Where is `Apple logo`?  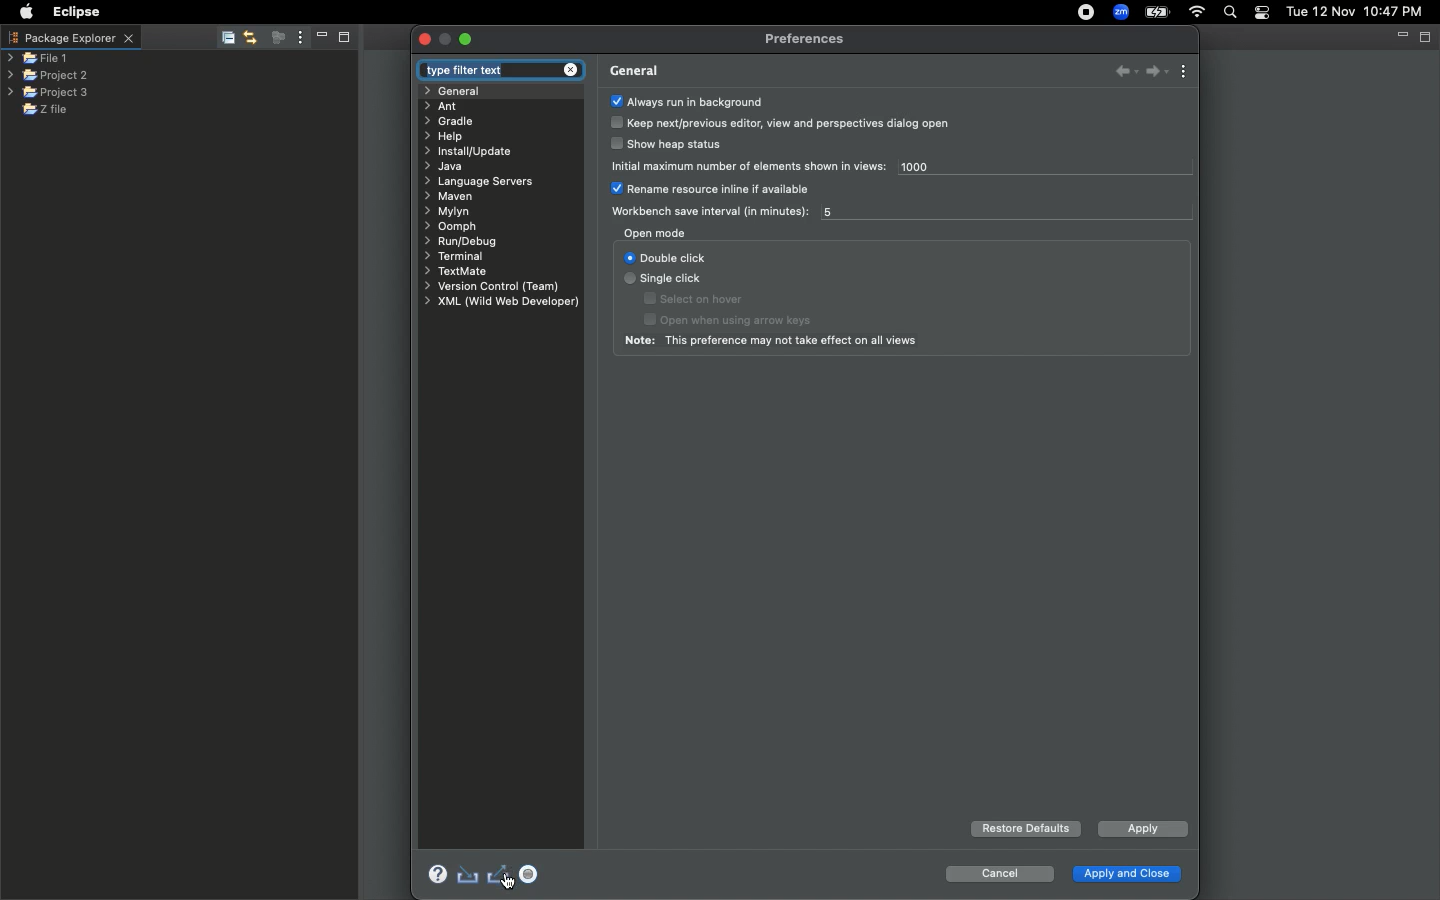
Apple logo is located at coordinates (26, 14).